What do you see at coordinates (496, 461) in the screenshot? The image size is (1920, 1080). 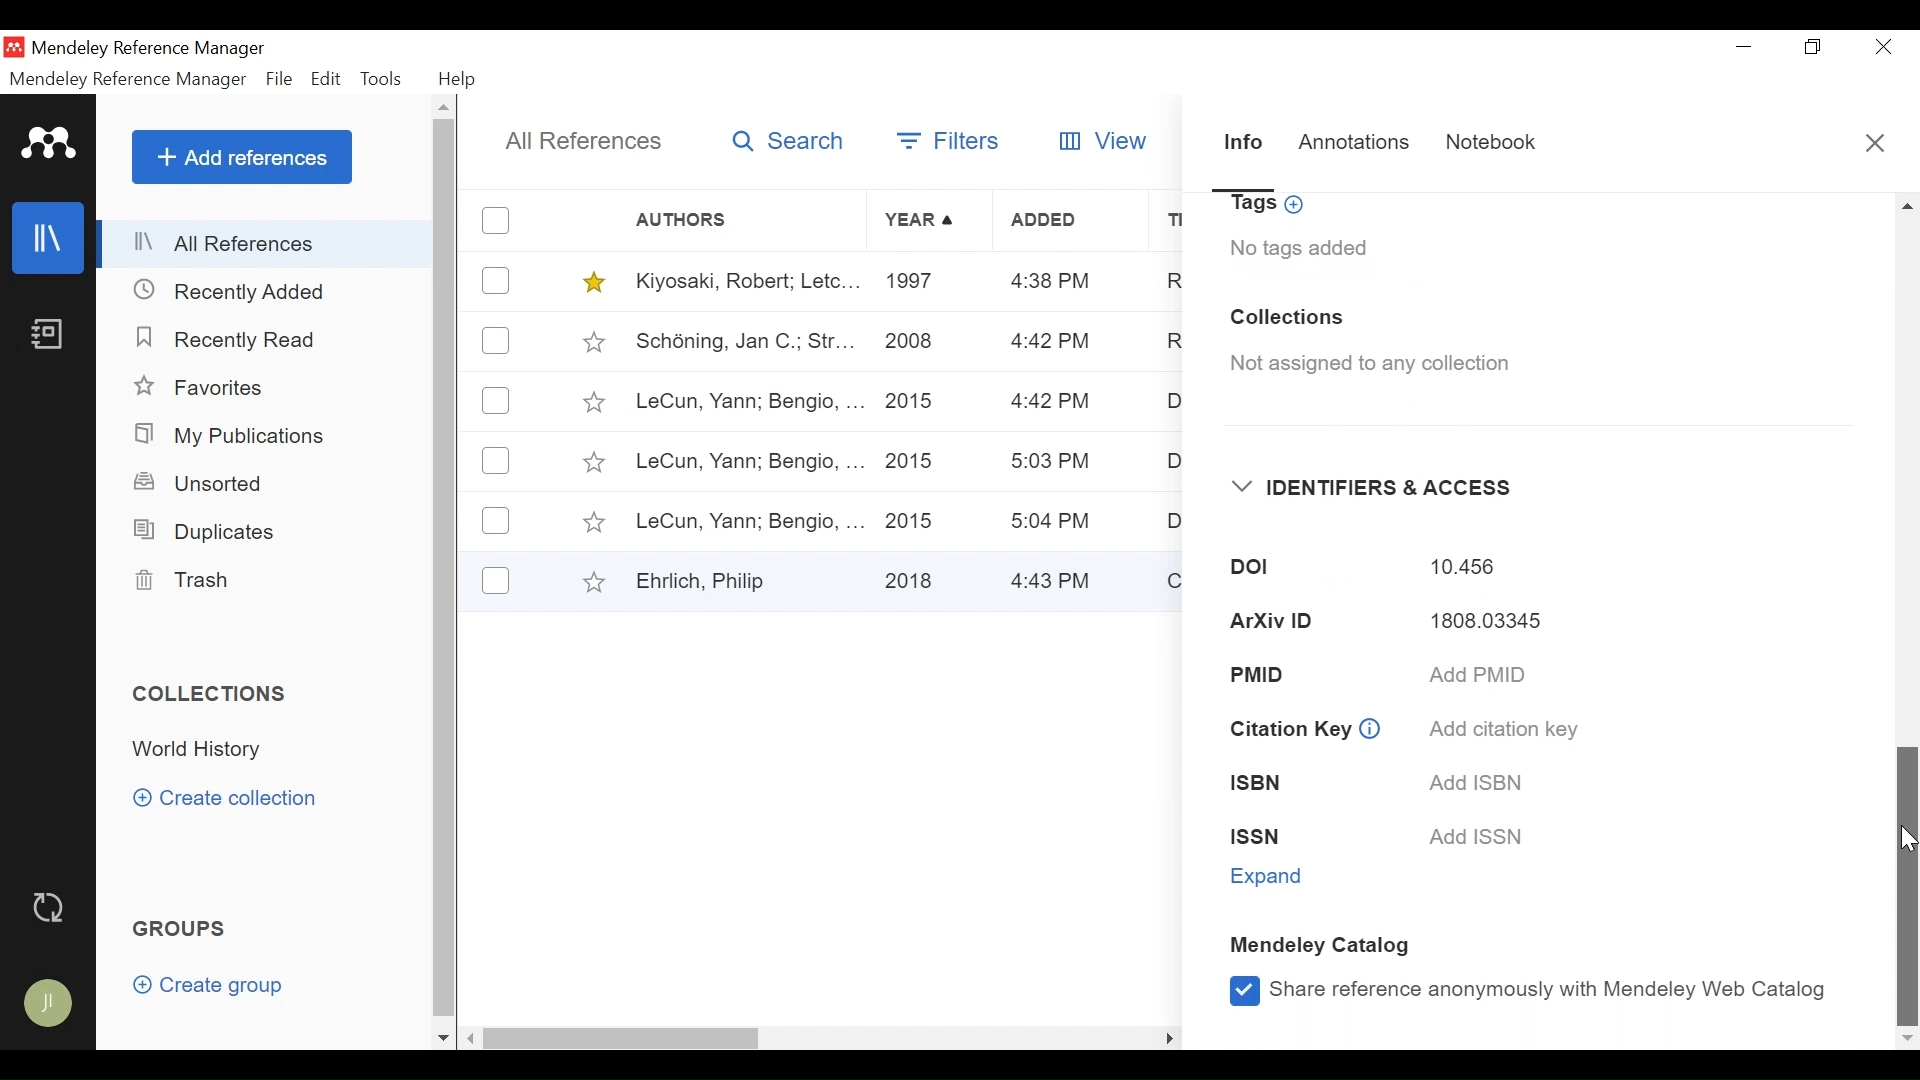 I see `(un)select` at bounding box center [496, 461].